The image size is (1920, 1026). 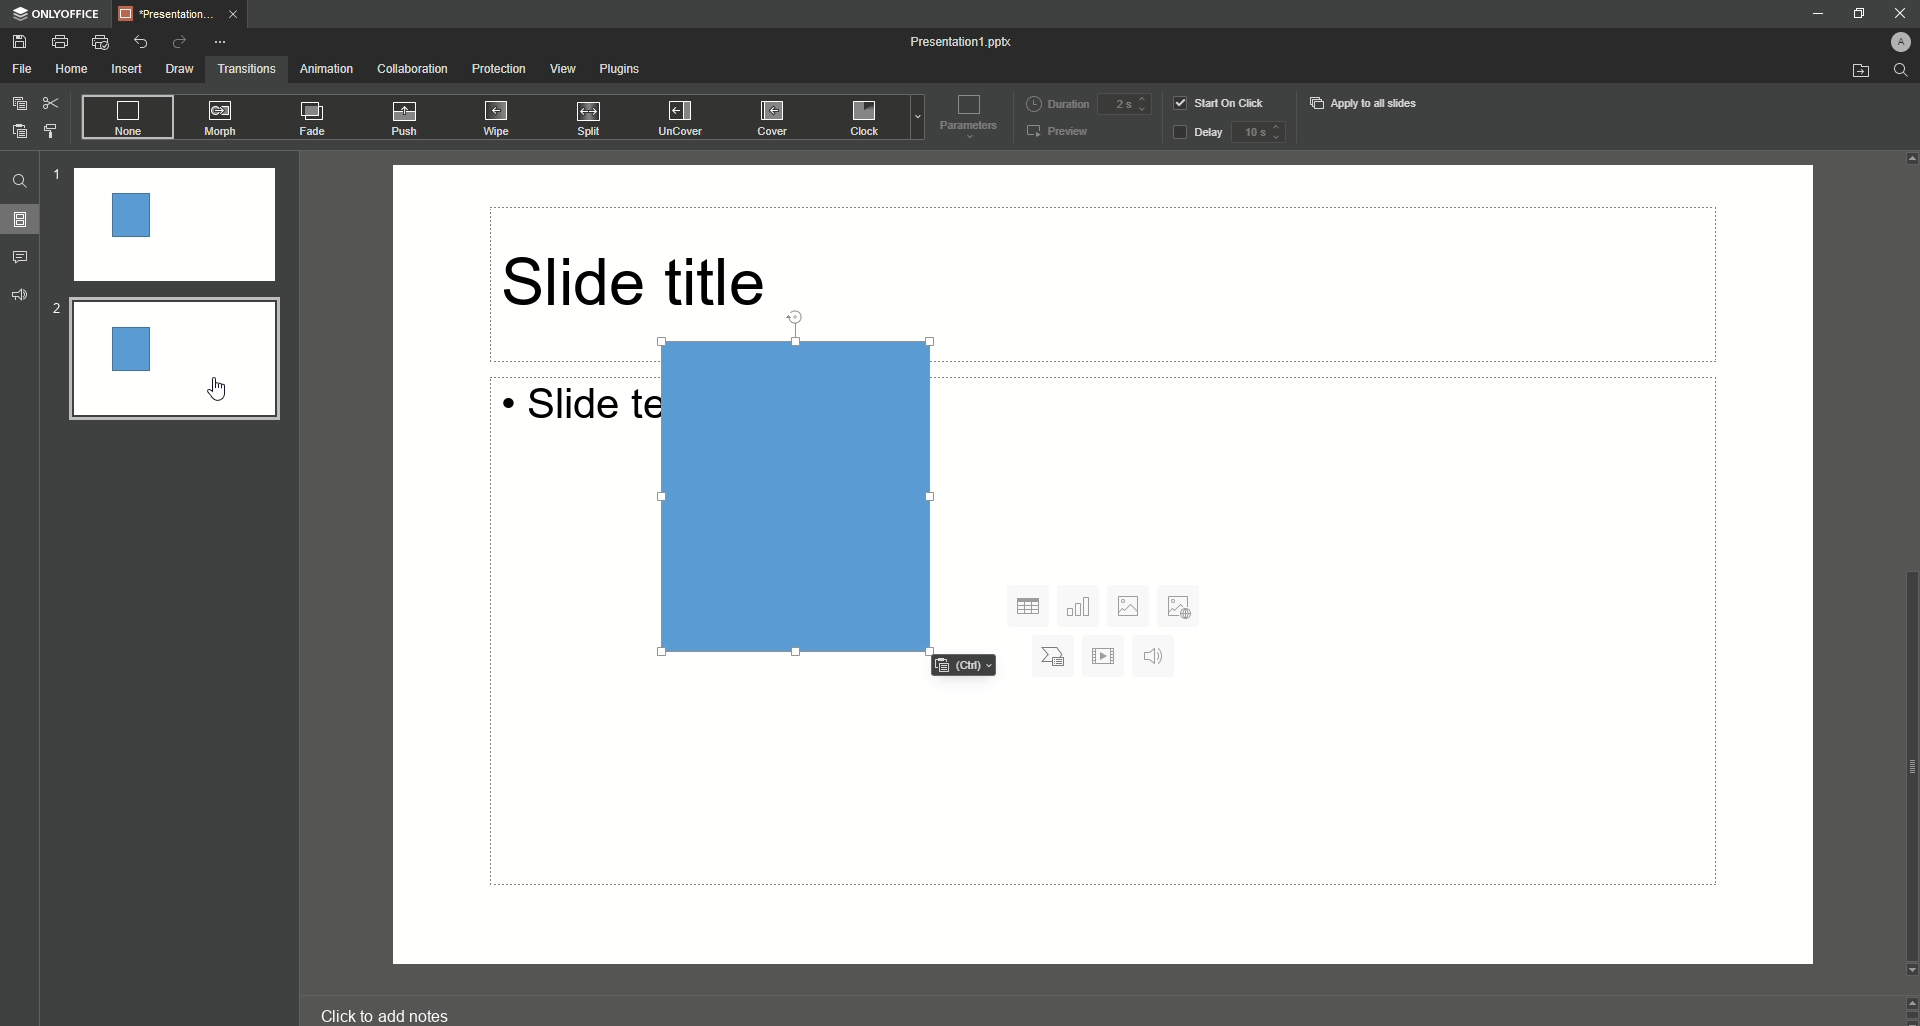 I want to click on Undo, so click(x=141, y=41).